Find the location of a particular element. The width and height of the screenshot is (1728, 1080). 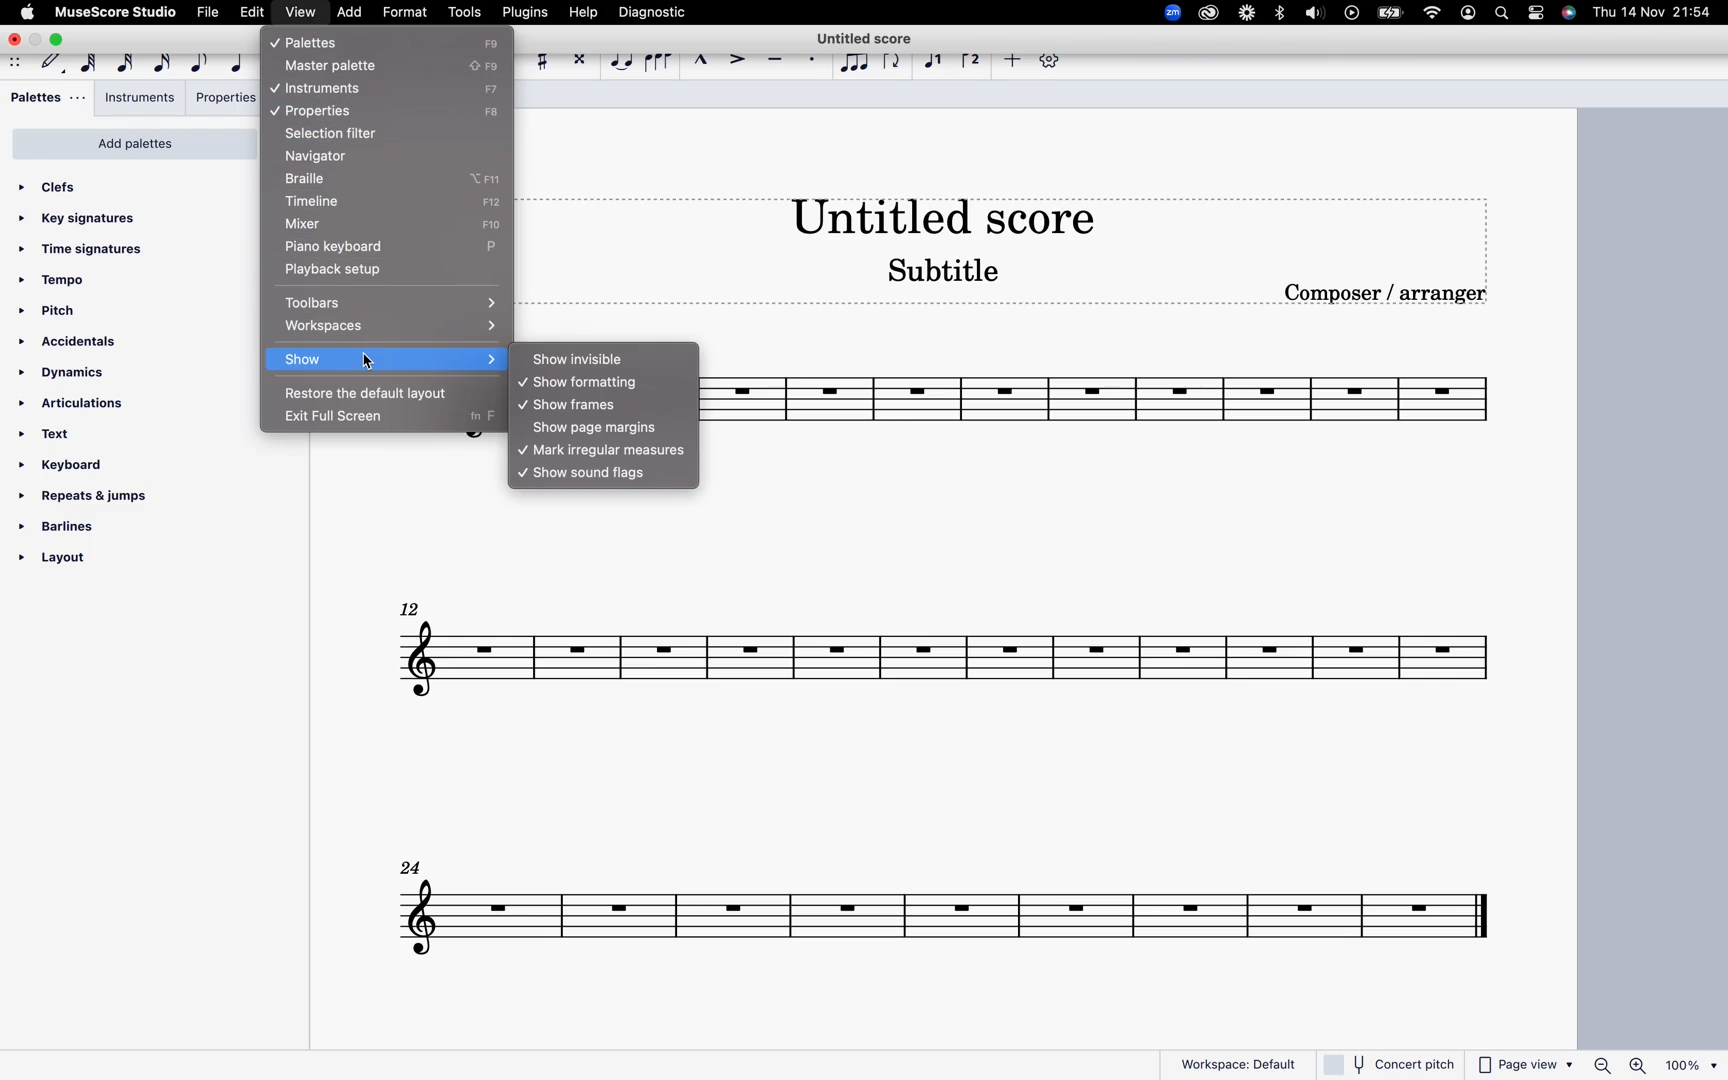

navigator is located at coordinates (336, 156).